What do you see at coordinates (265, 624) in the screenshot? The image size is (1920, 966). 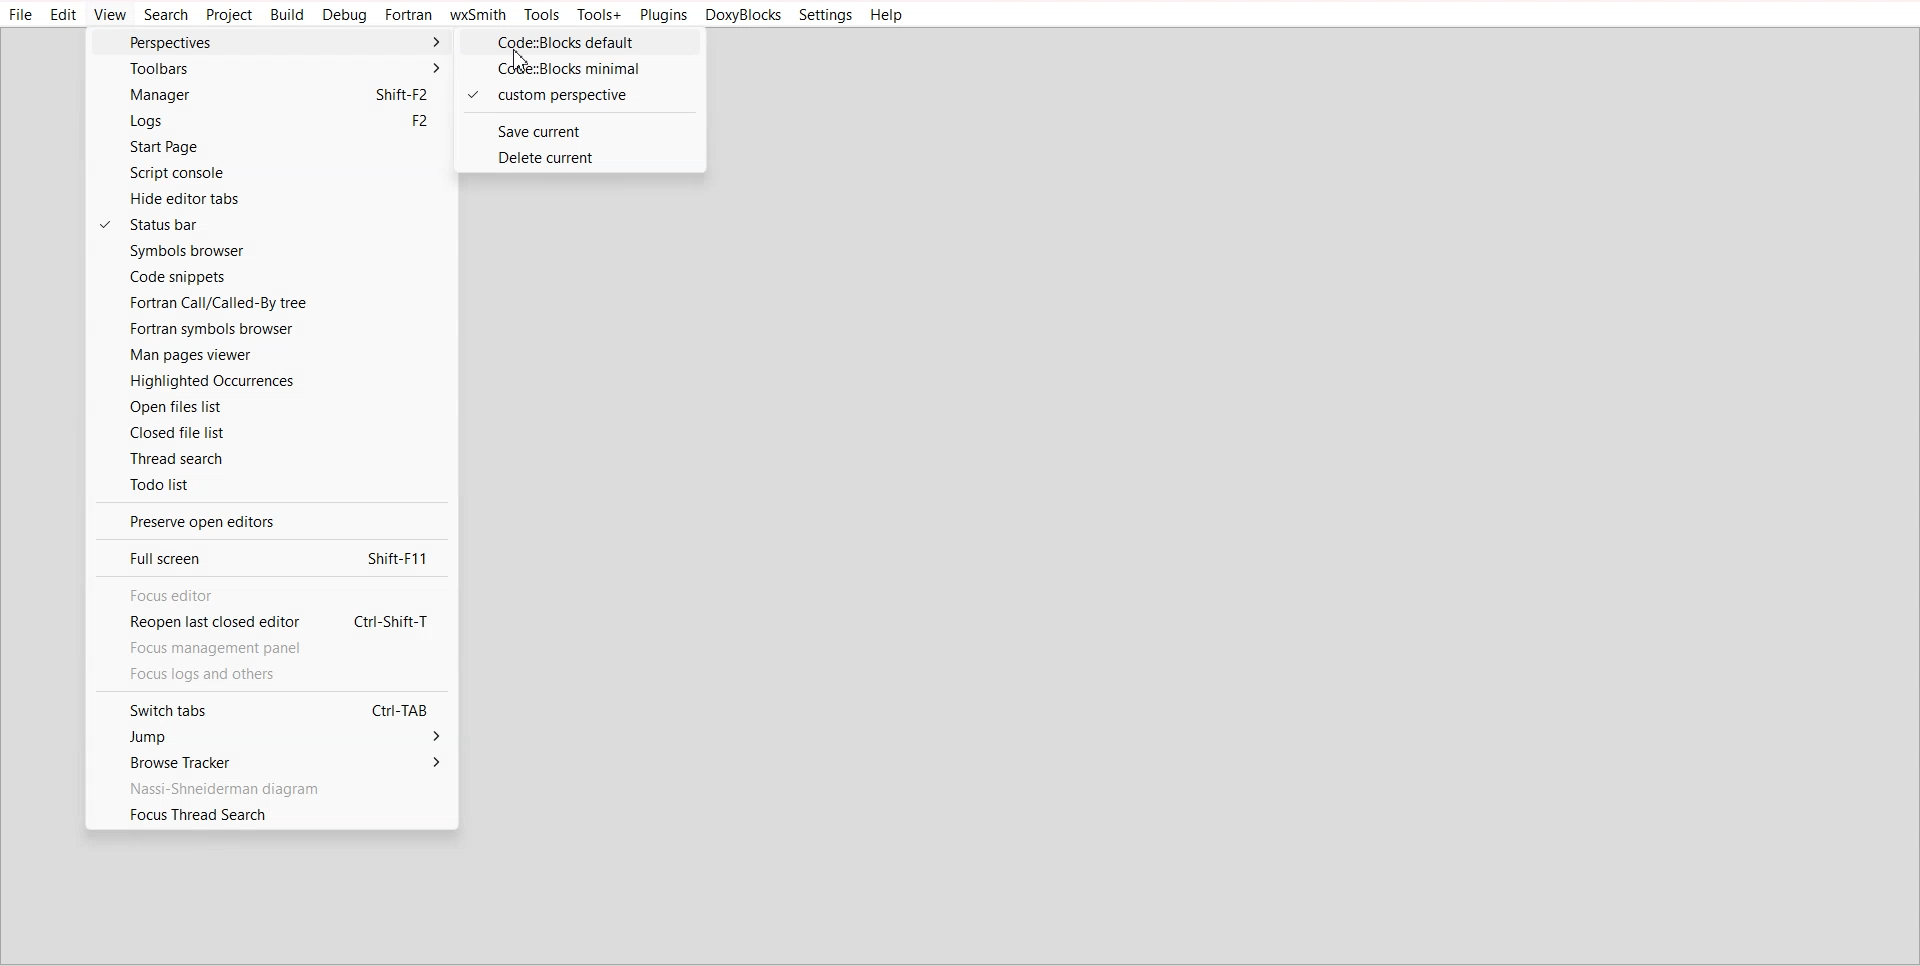 I see `Reopen last closed editor` at bounding box center [265, 624].